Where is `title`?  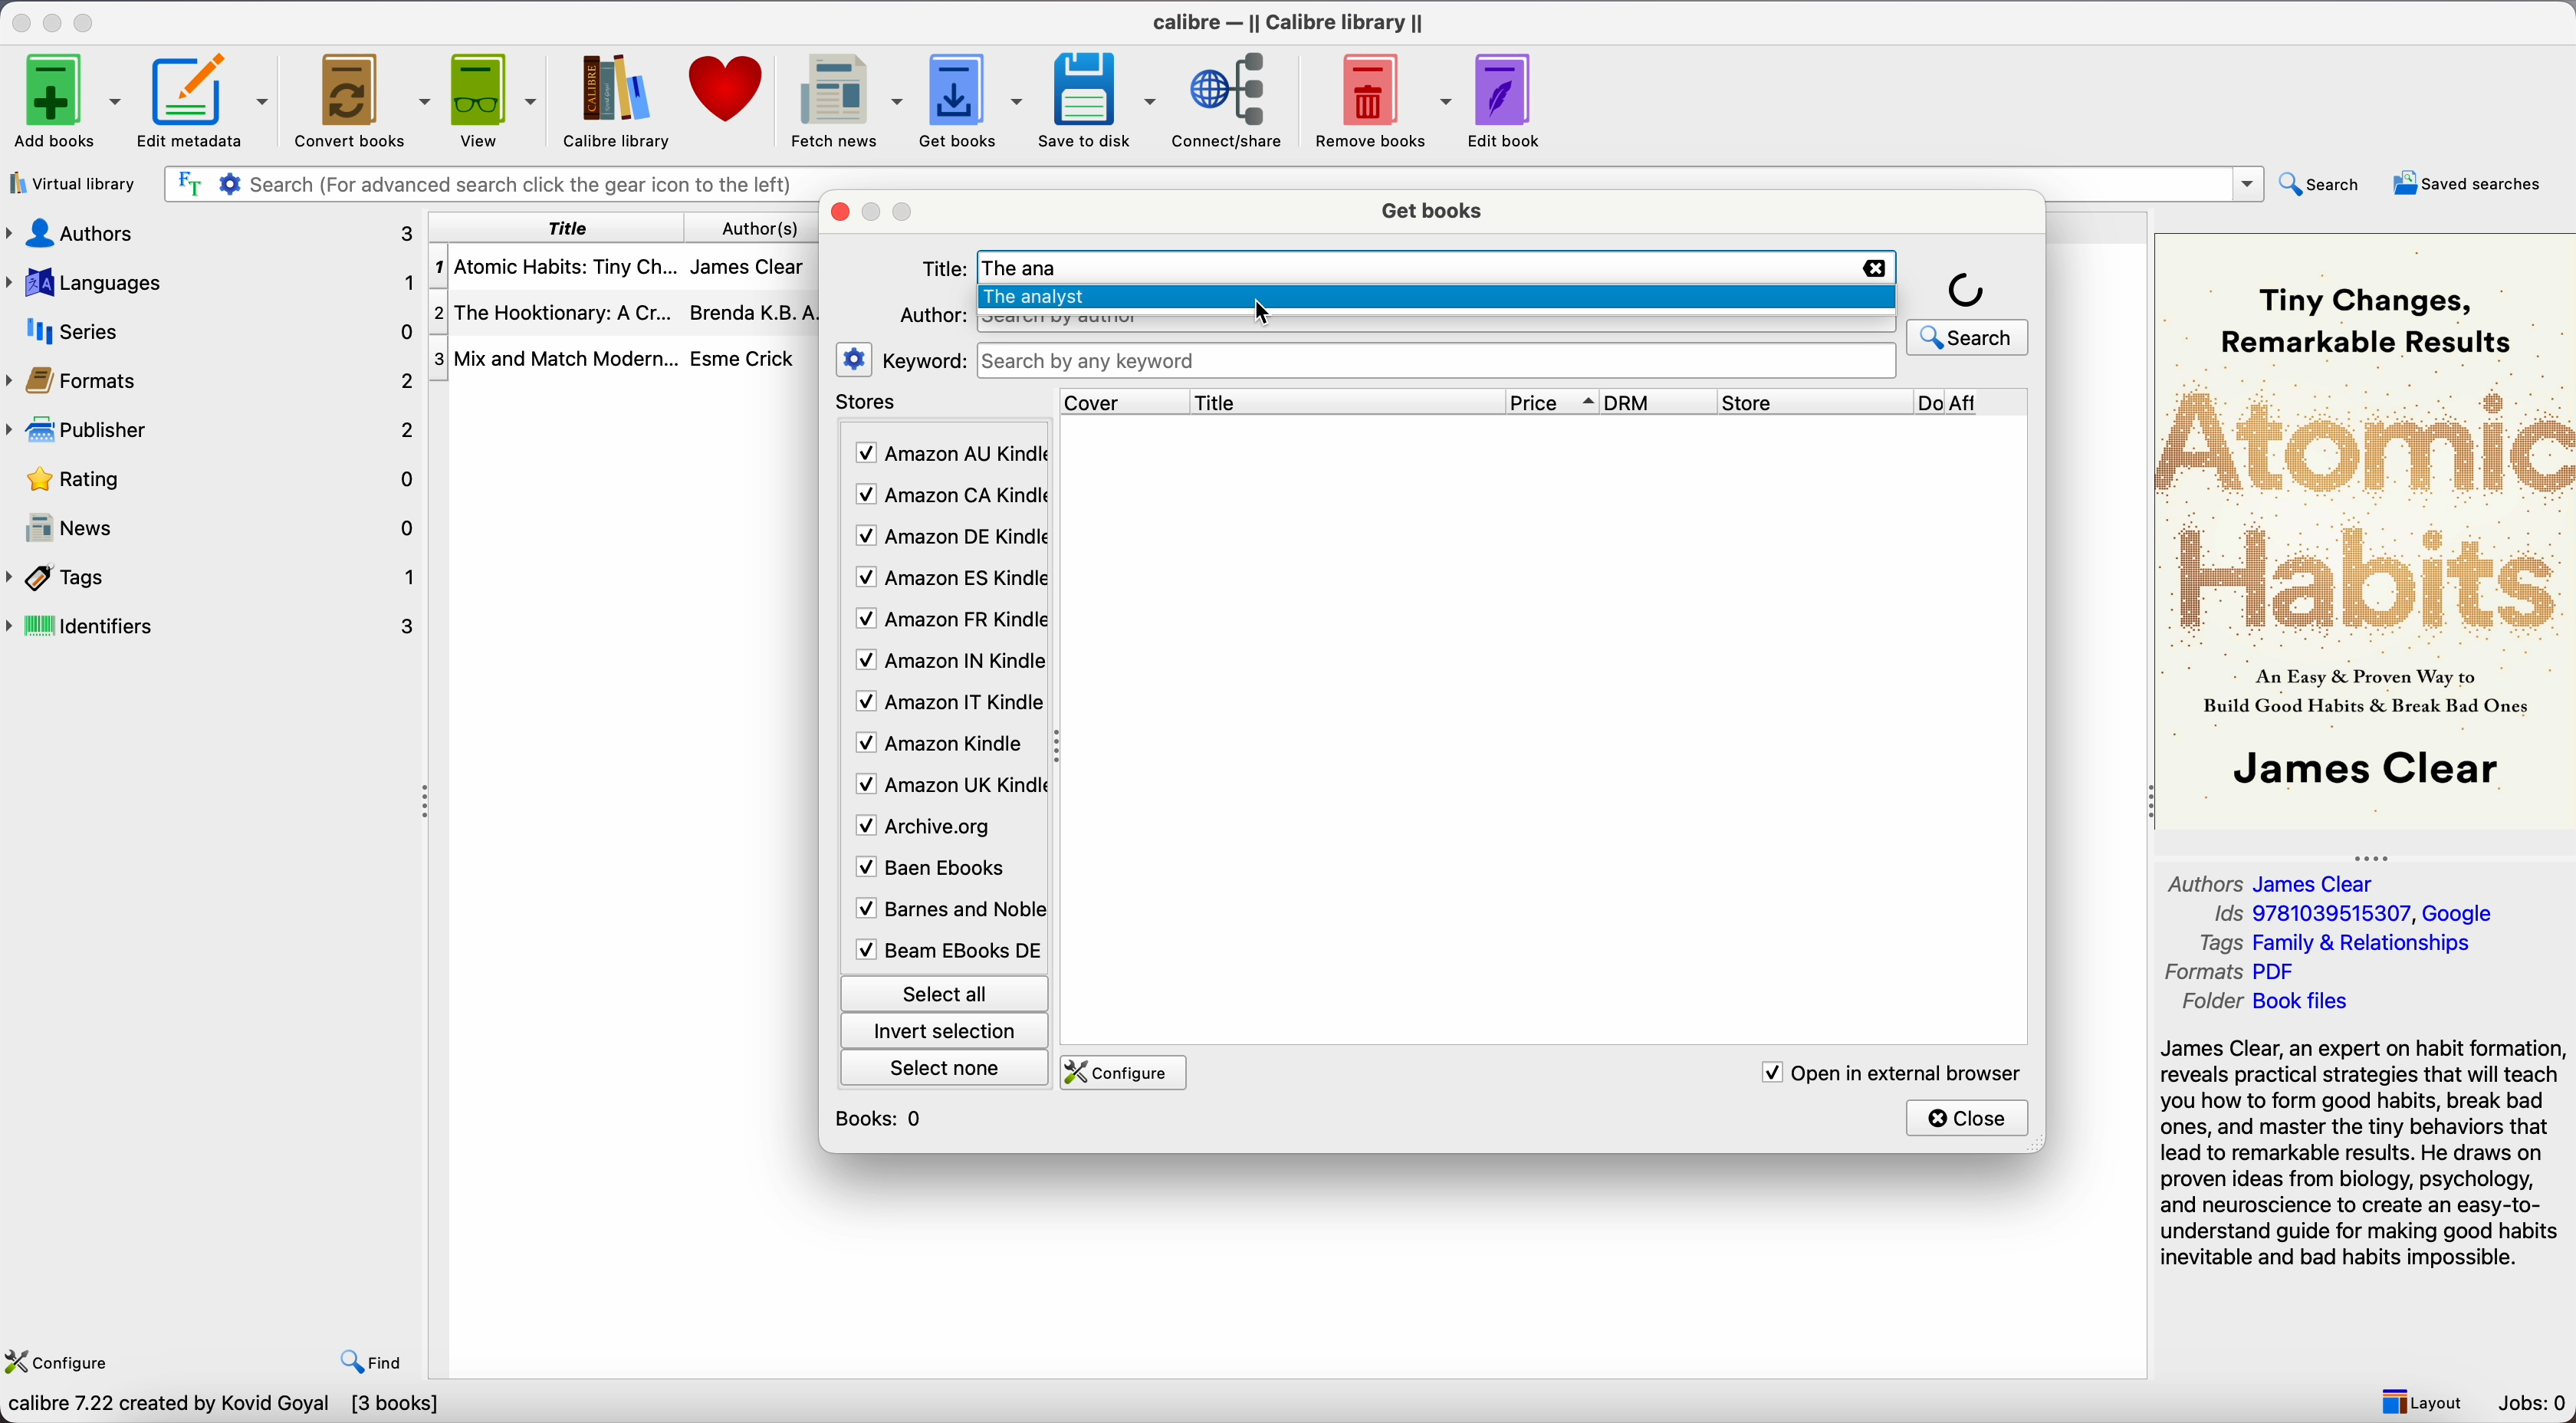
title is located at coordinates (567, 228).